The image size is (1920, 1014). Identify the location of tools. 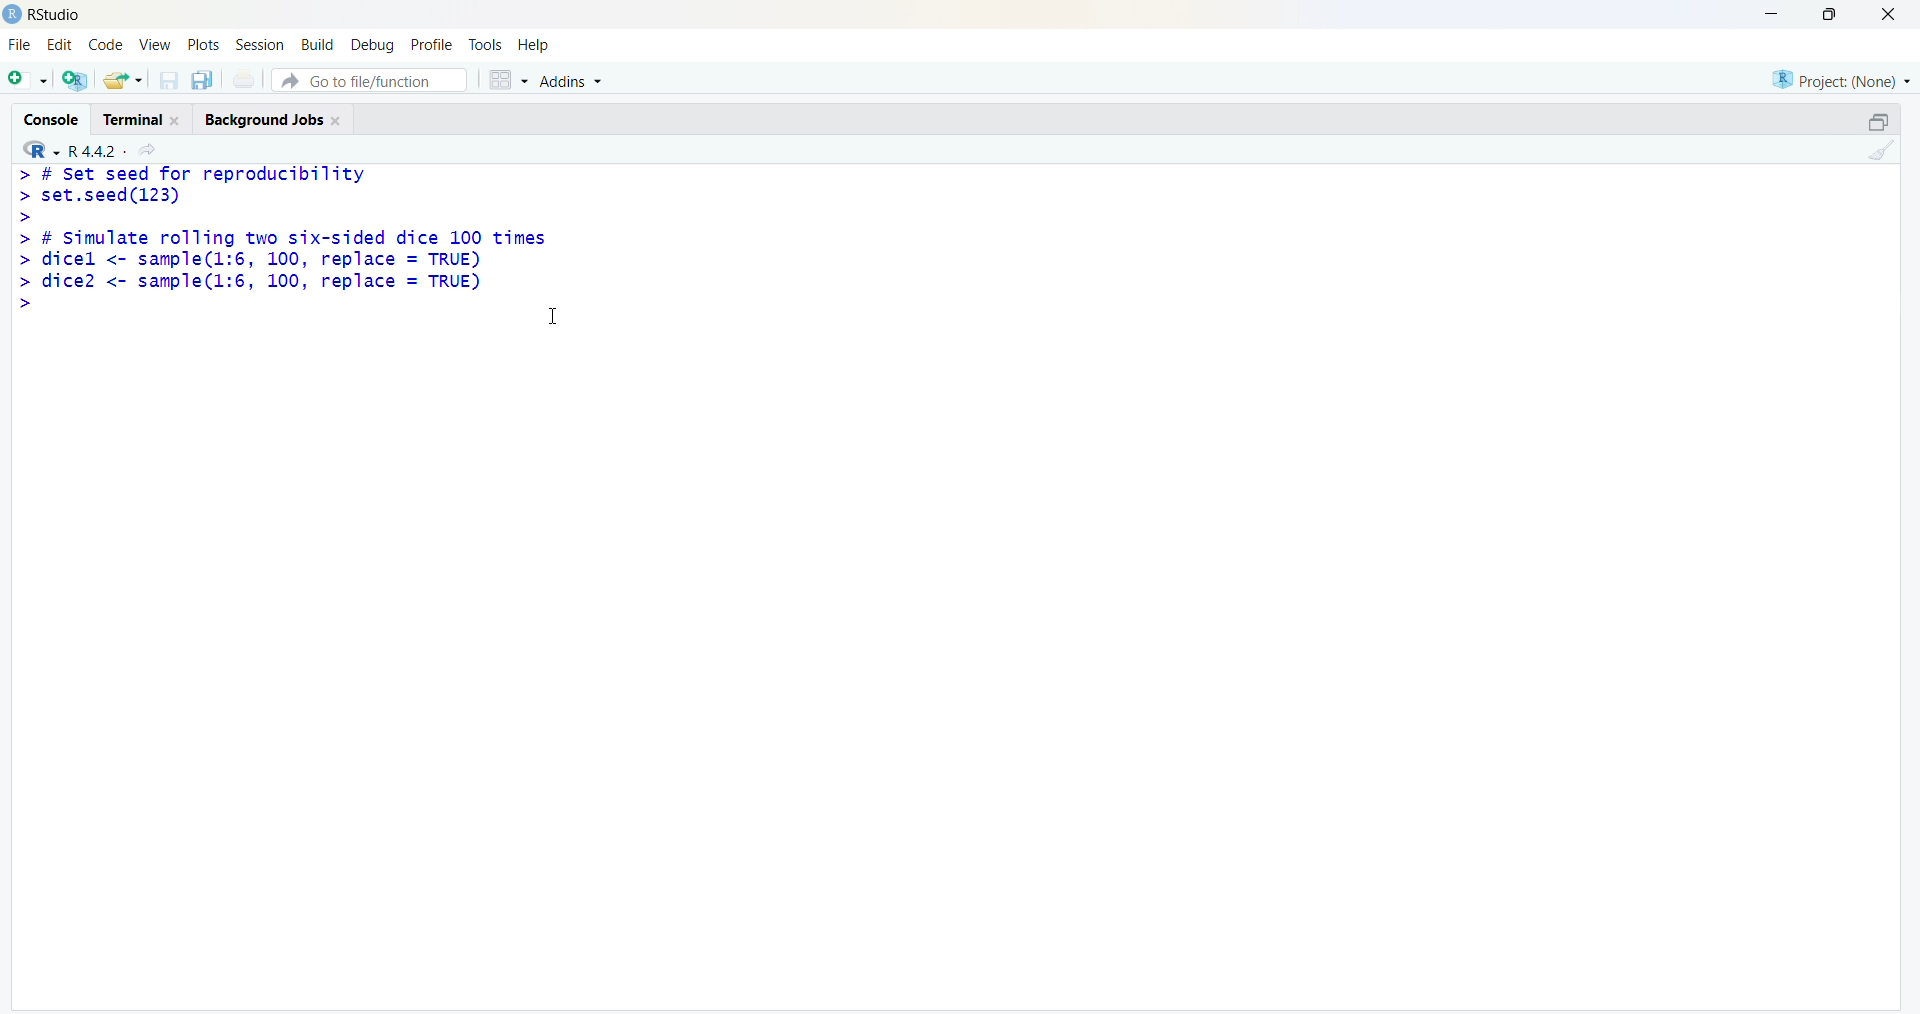
(486, 46).